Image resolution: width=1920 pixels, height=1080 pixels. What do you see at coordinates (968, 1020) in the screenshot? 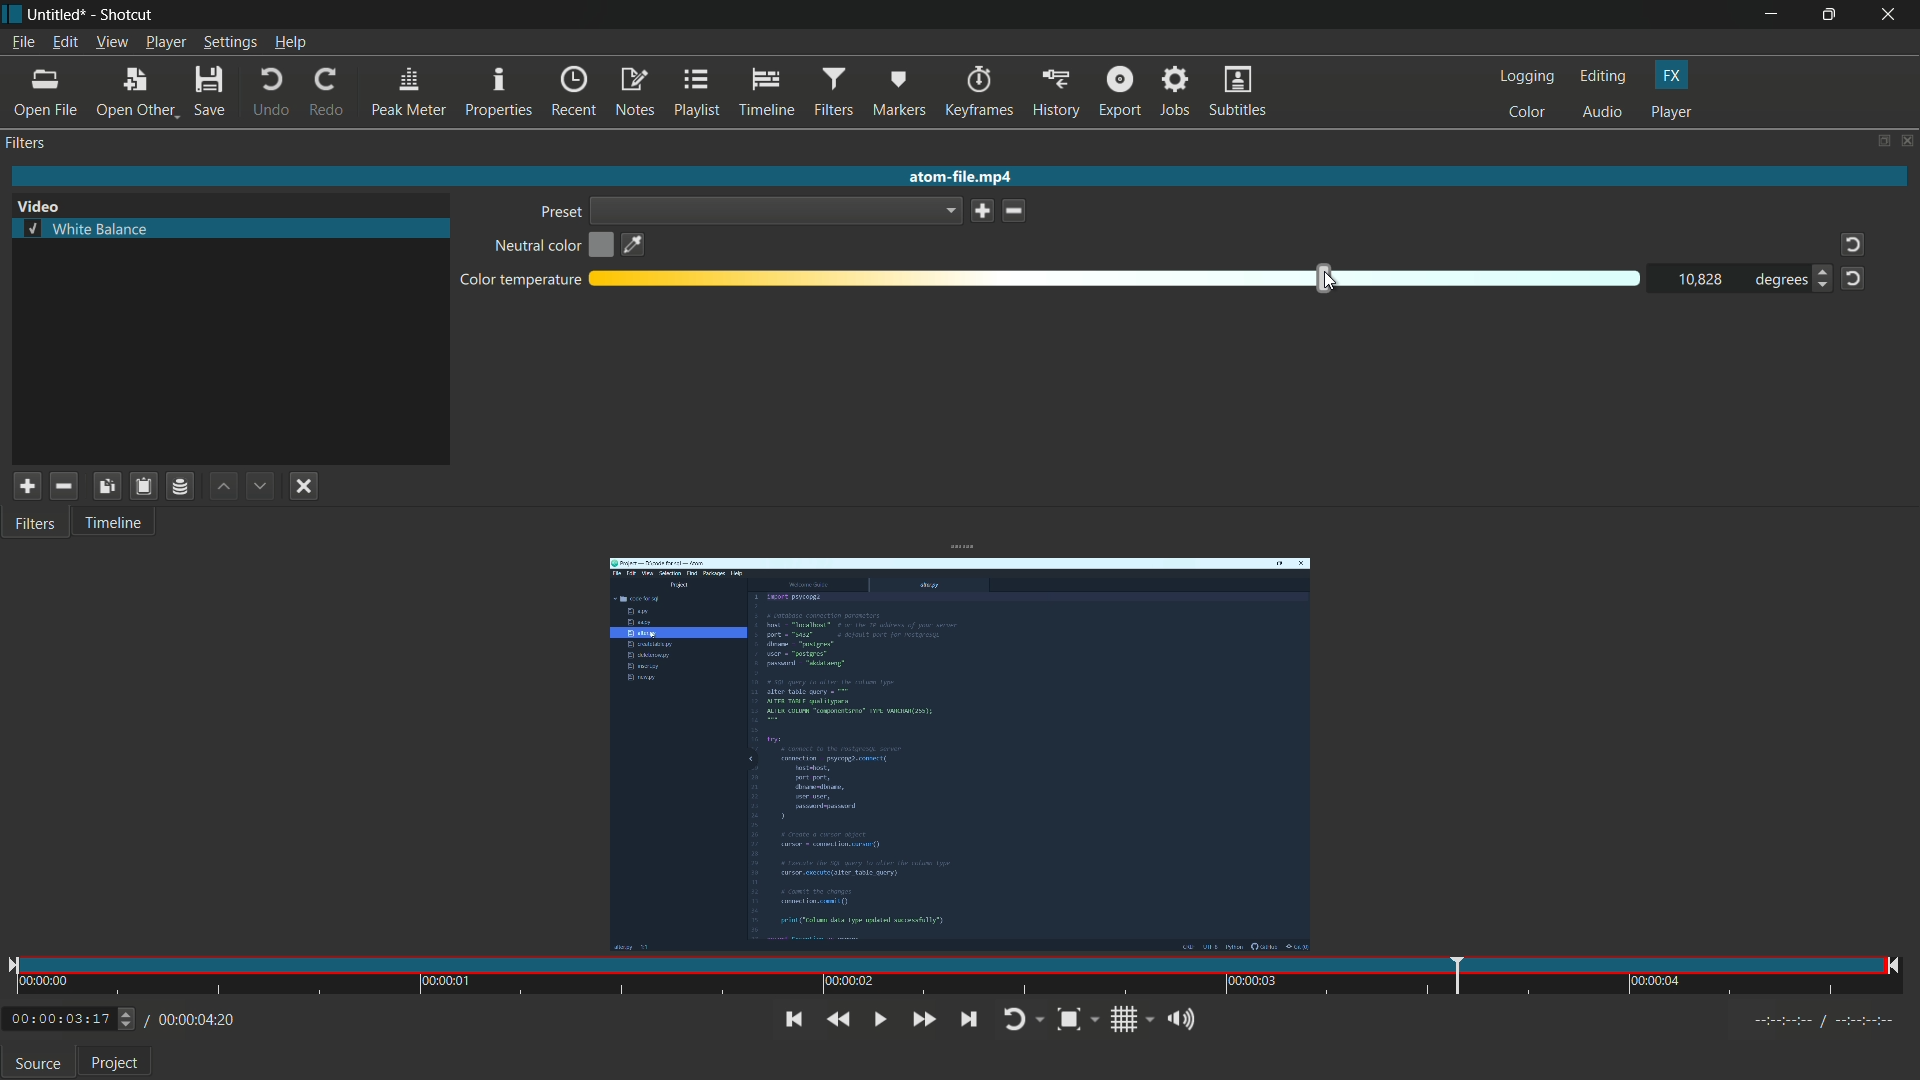
I see `skip to next point` at bounding box center [968, 1020].